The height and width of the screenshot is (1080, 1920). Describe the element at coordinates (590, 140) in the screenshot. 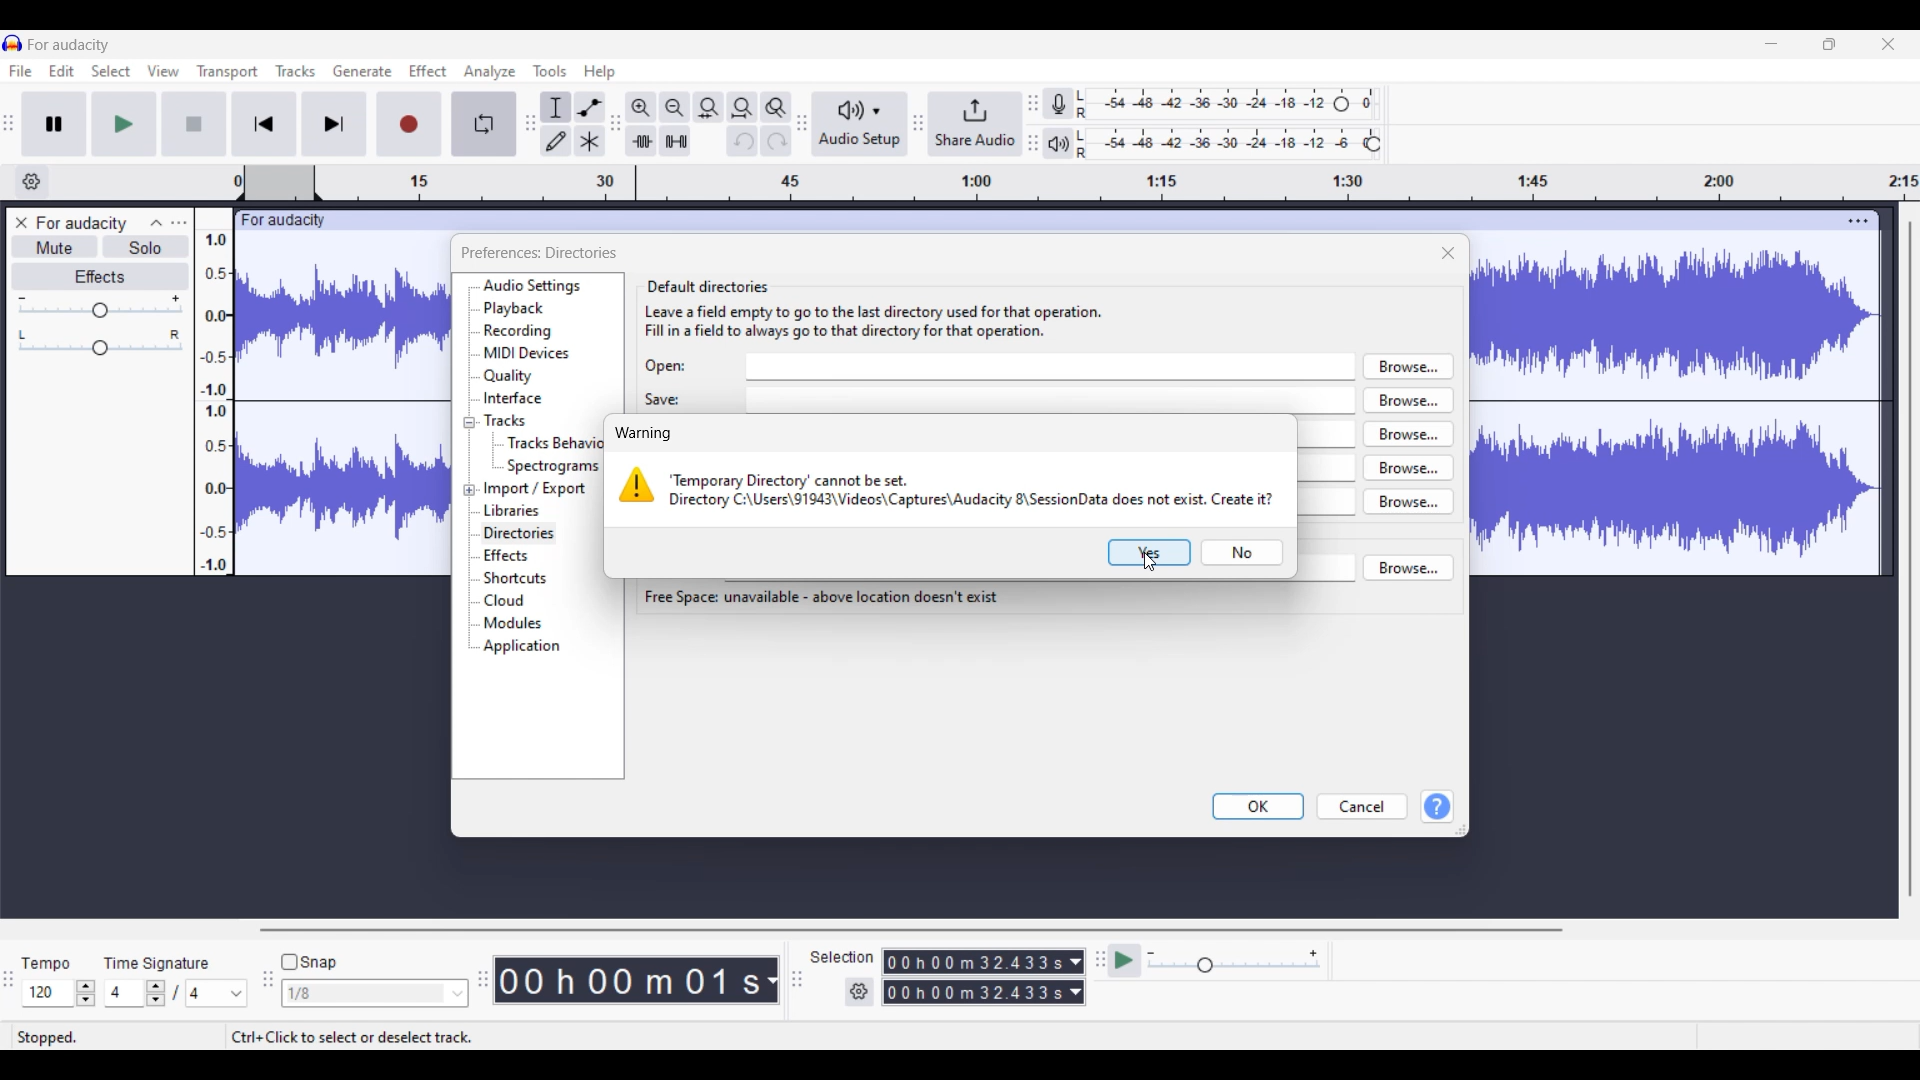

I see `Multi-tool` at that location.